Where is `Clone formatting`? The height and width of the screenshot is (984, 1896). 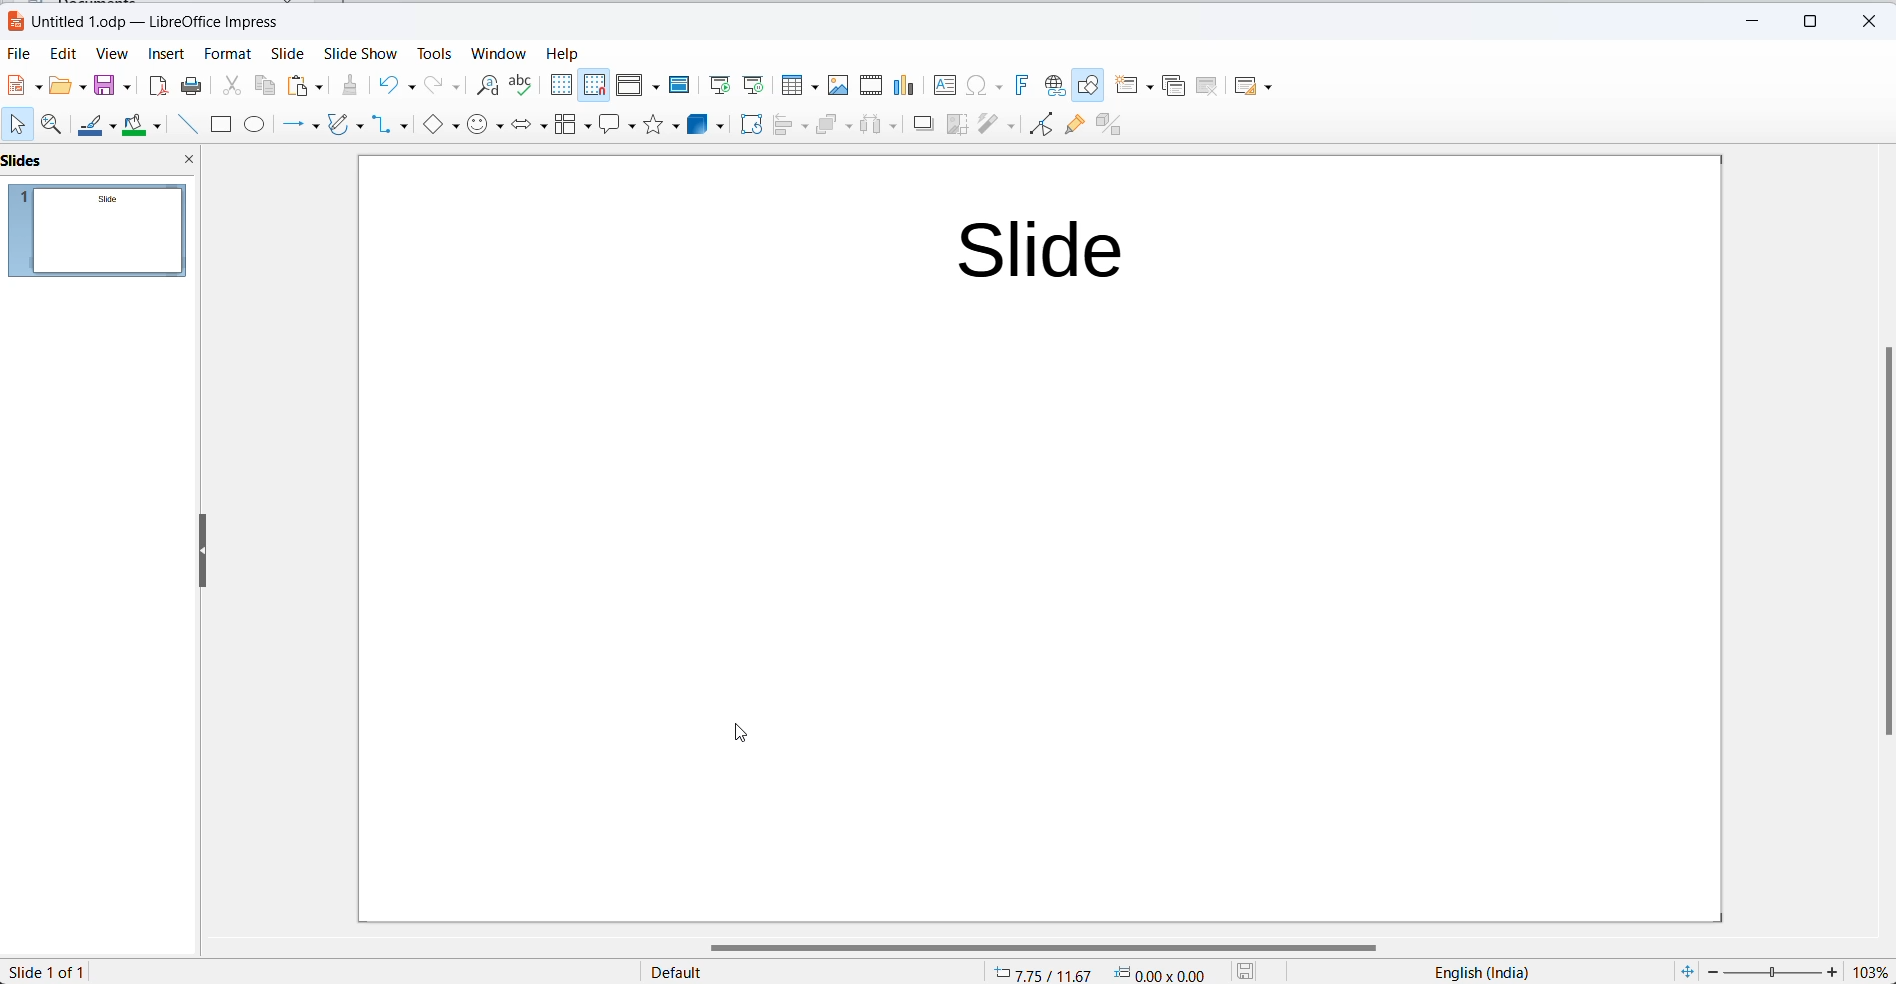 Clone formatting is located at coordinates (343, 85).